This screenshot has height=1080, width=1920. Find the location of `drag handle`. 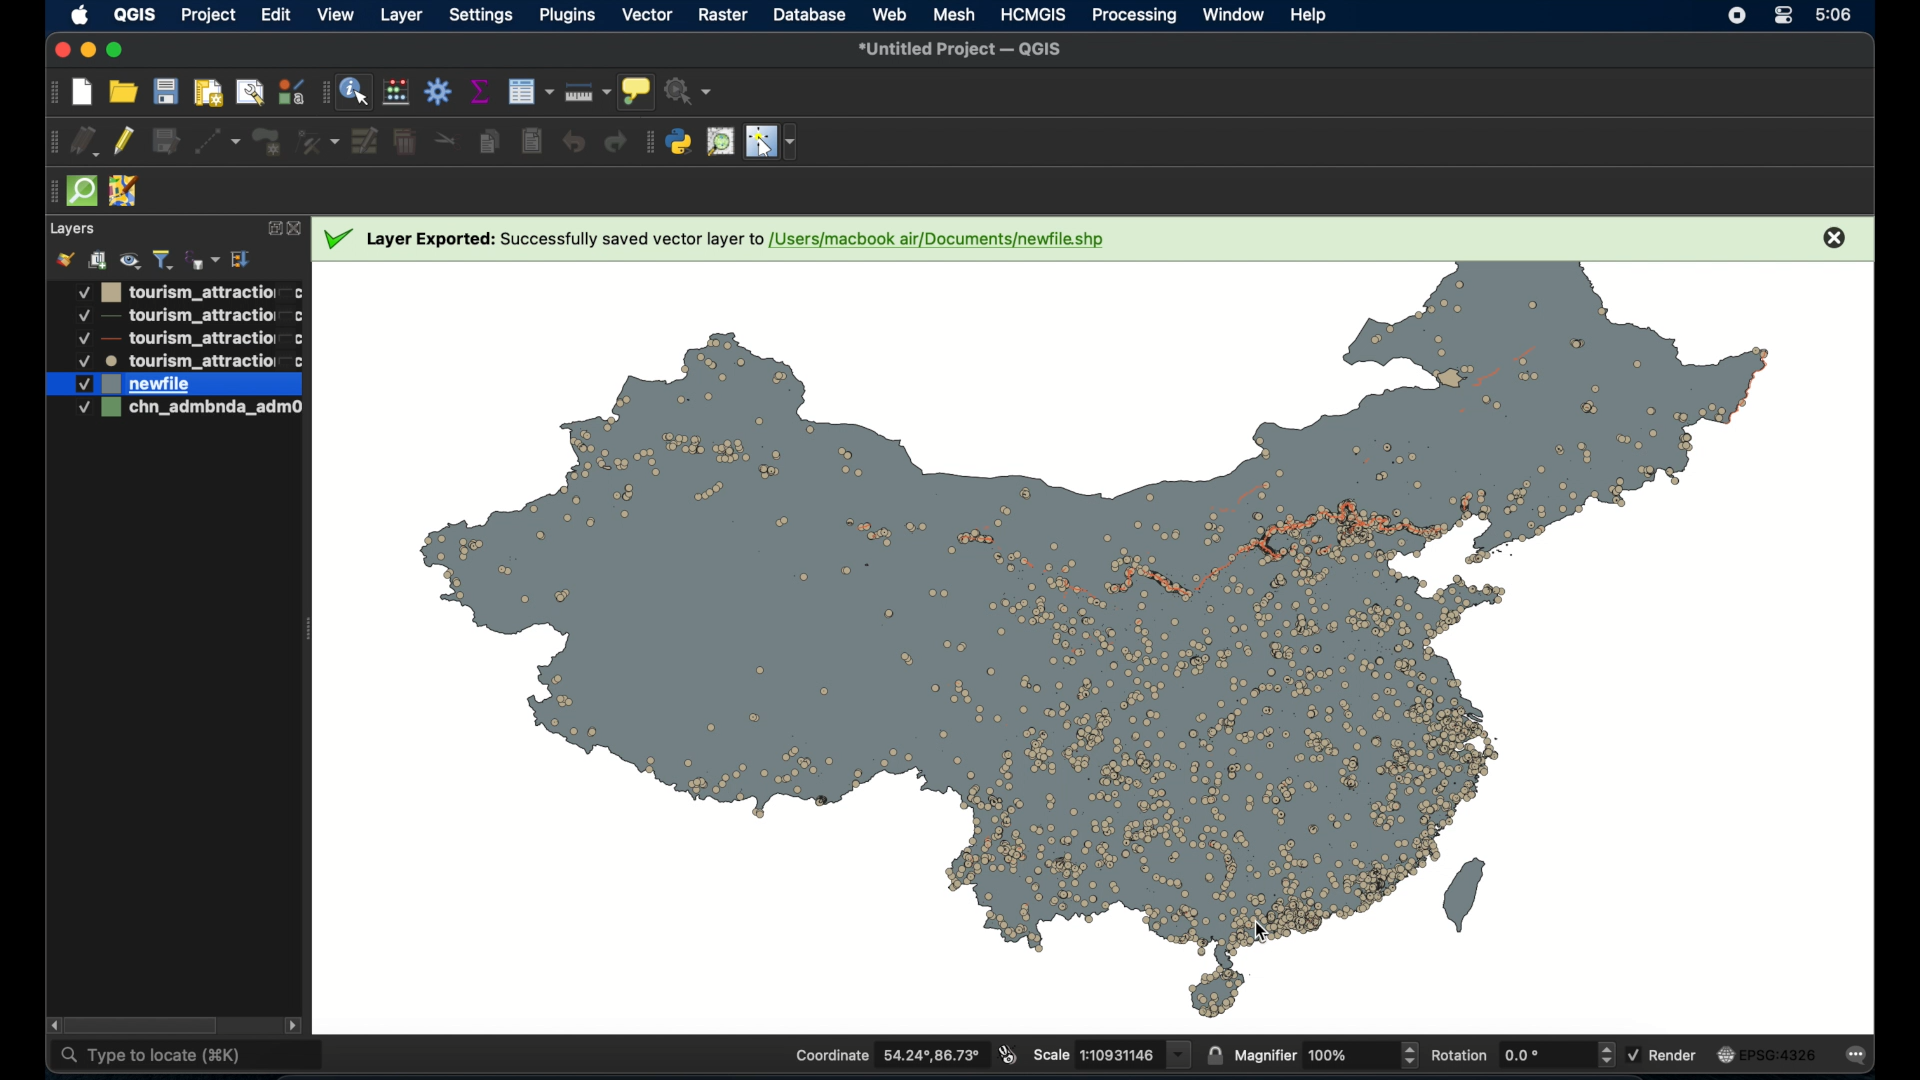

drag handle is located at coordinates (647, 141).